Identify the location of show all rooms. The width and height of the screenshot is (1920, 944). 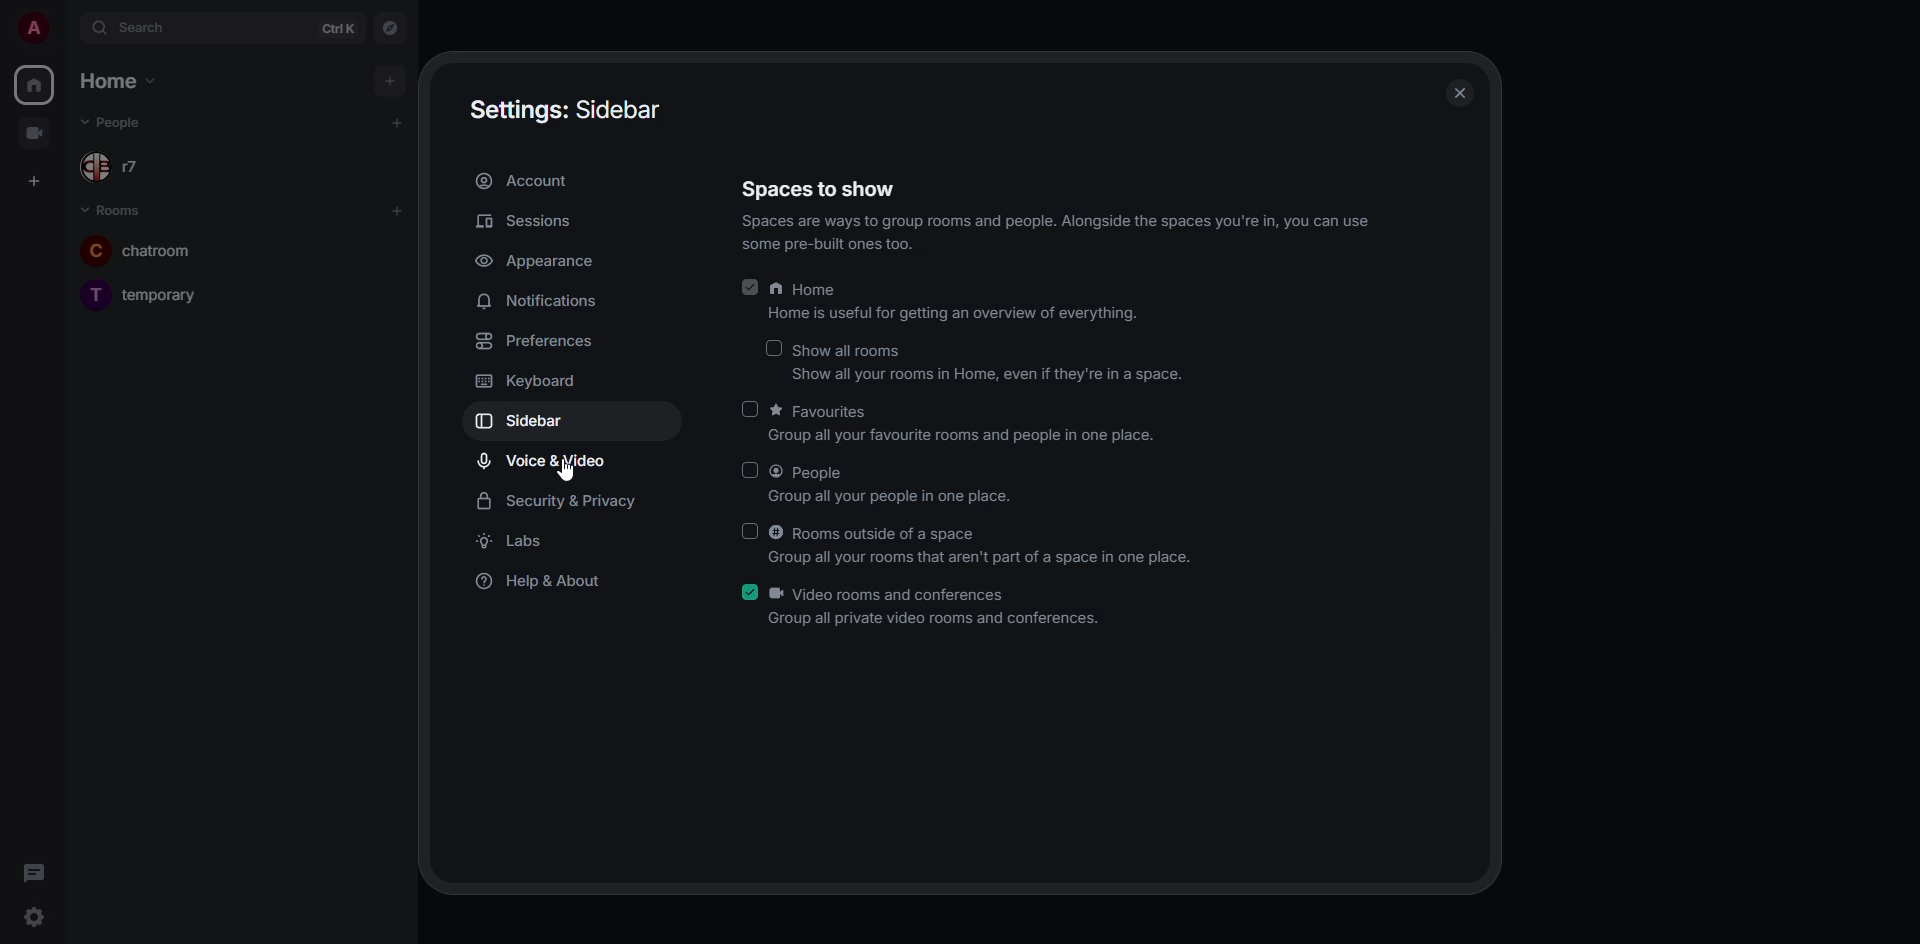
(990, 363).